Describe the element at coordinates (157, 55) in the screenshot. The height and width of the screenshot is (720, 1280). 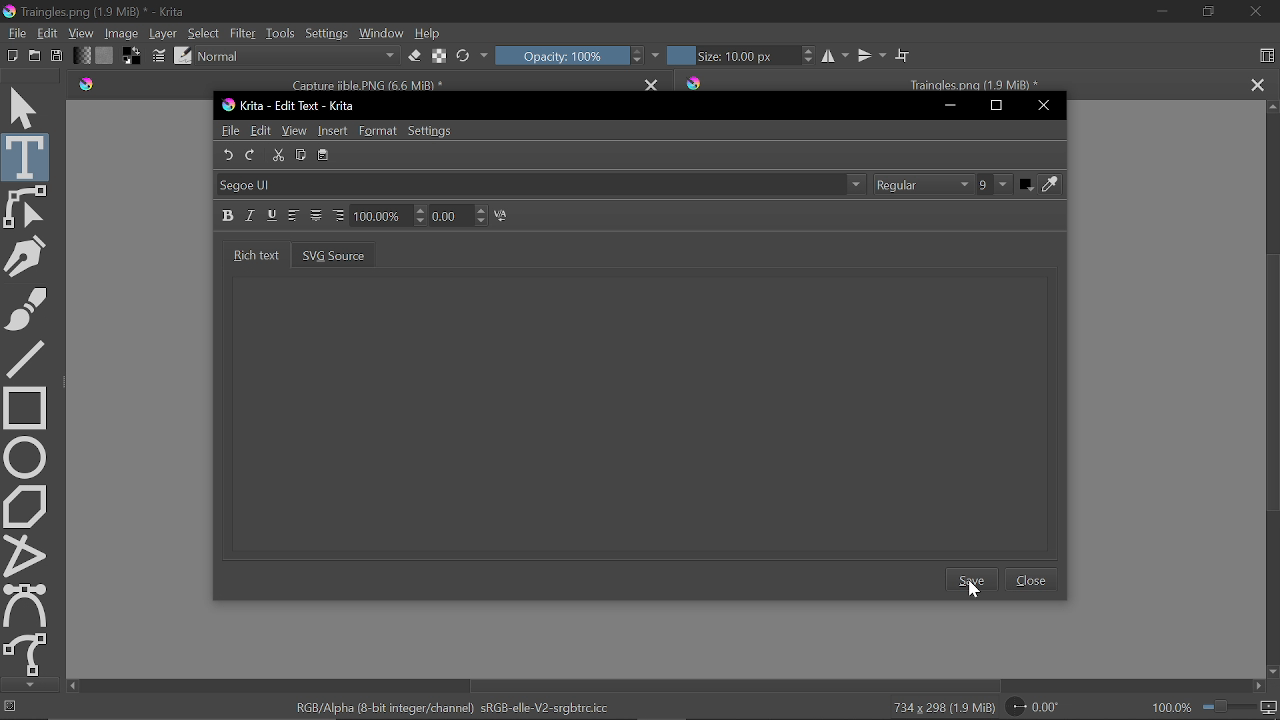
I see `Edit Brush settings` at that location.